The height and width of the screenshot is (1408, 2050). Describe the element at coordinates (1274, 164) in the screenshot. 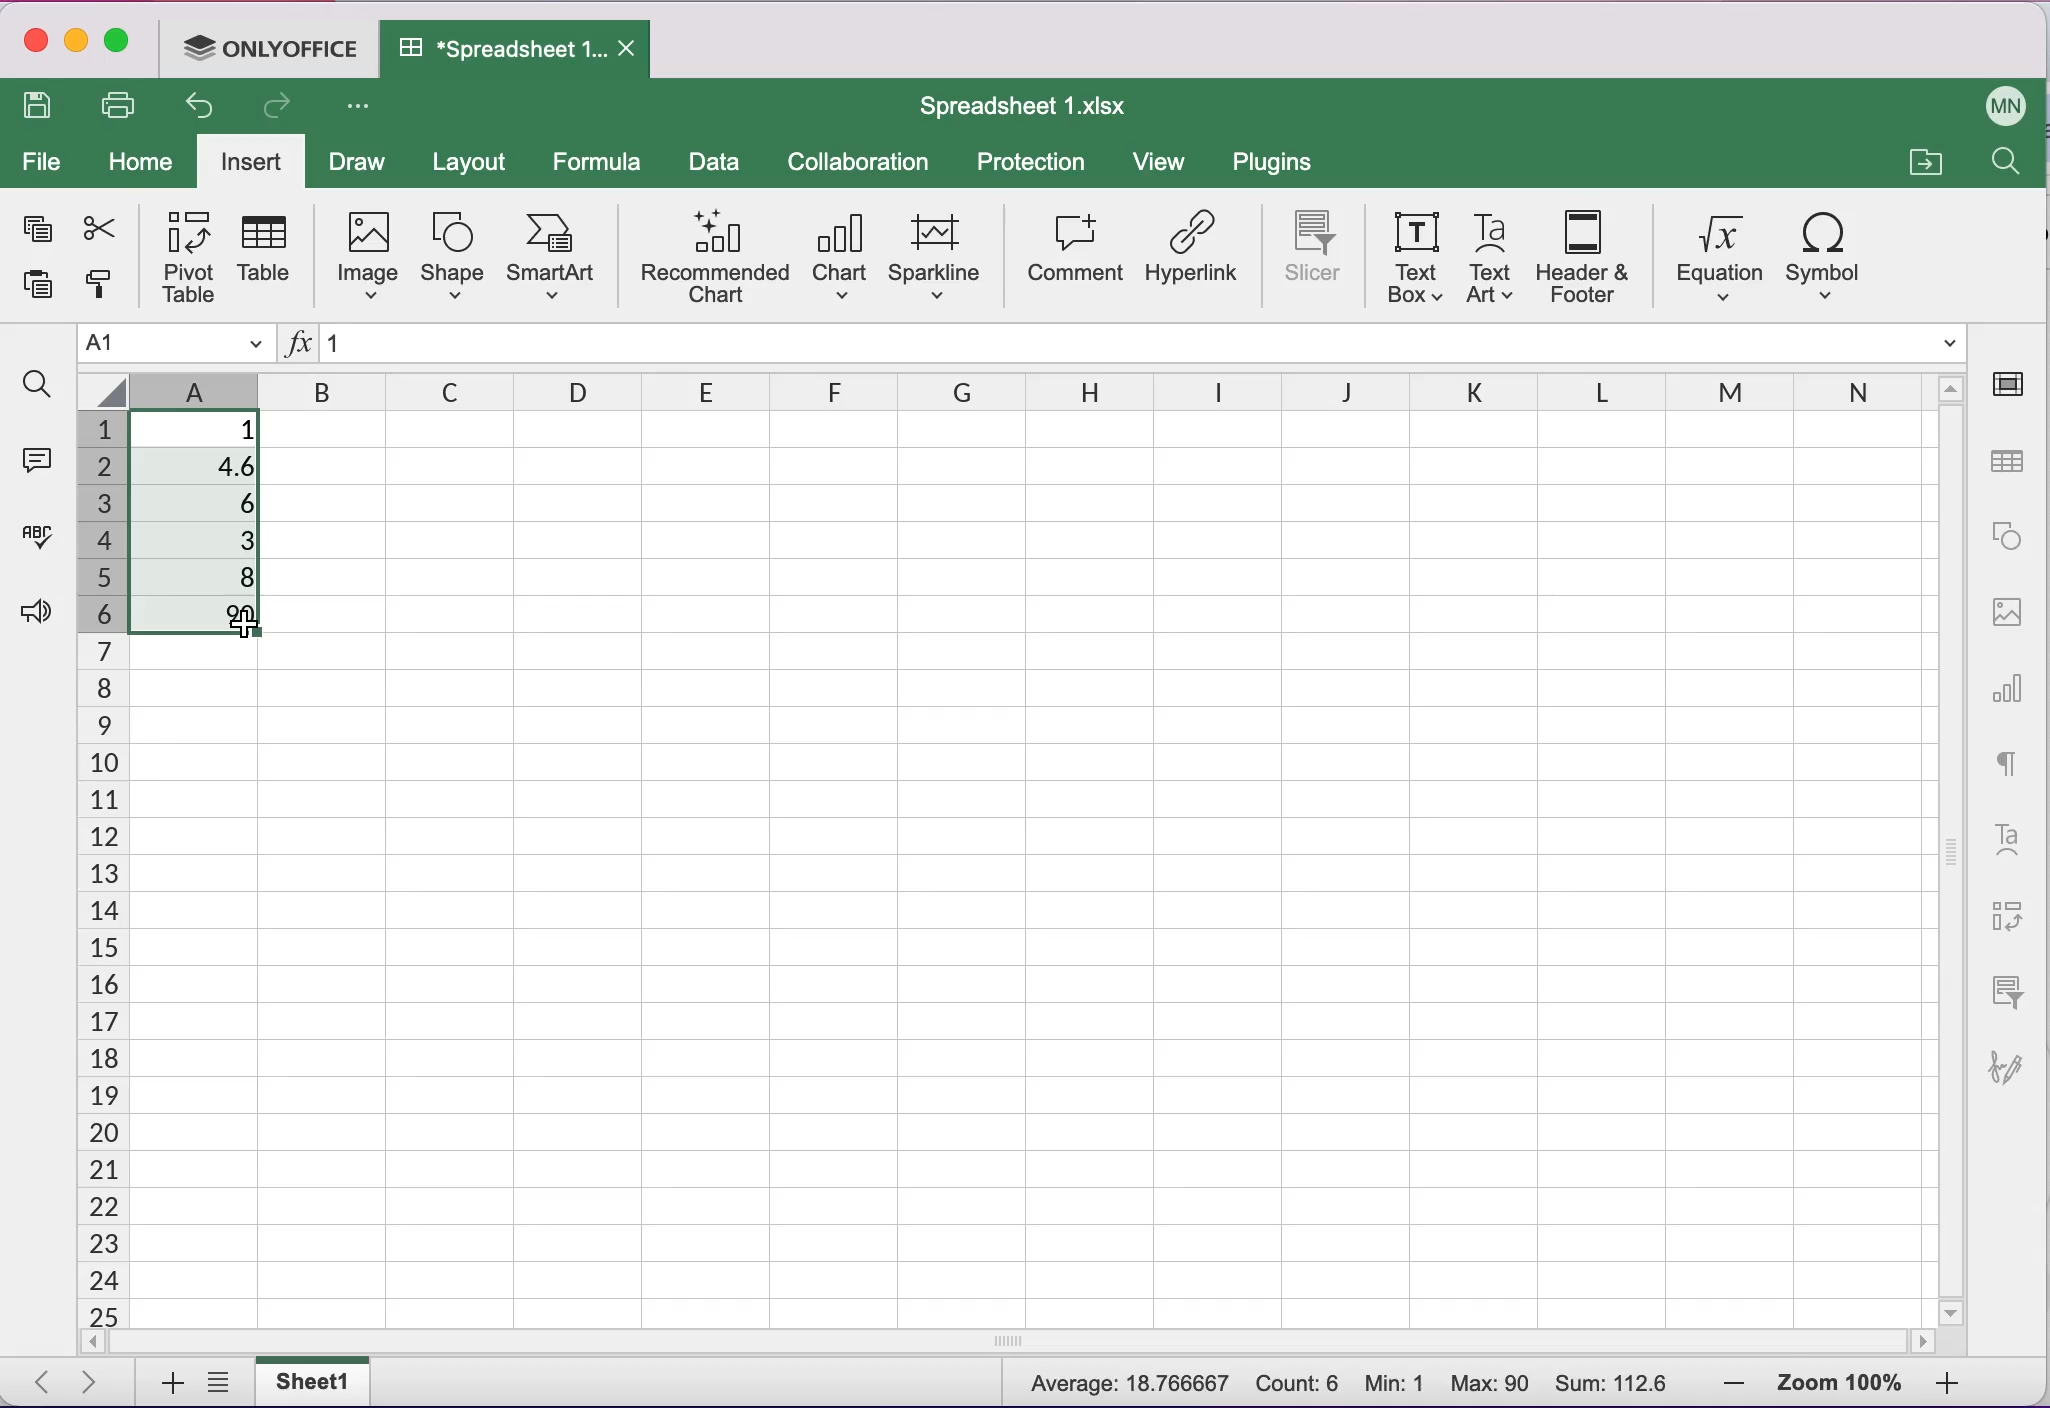

I see `plugins` at that location.